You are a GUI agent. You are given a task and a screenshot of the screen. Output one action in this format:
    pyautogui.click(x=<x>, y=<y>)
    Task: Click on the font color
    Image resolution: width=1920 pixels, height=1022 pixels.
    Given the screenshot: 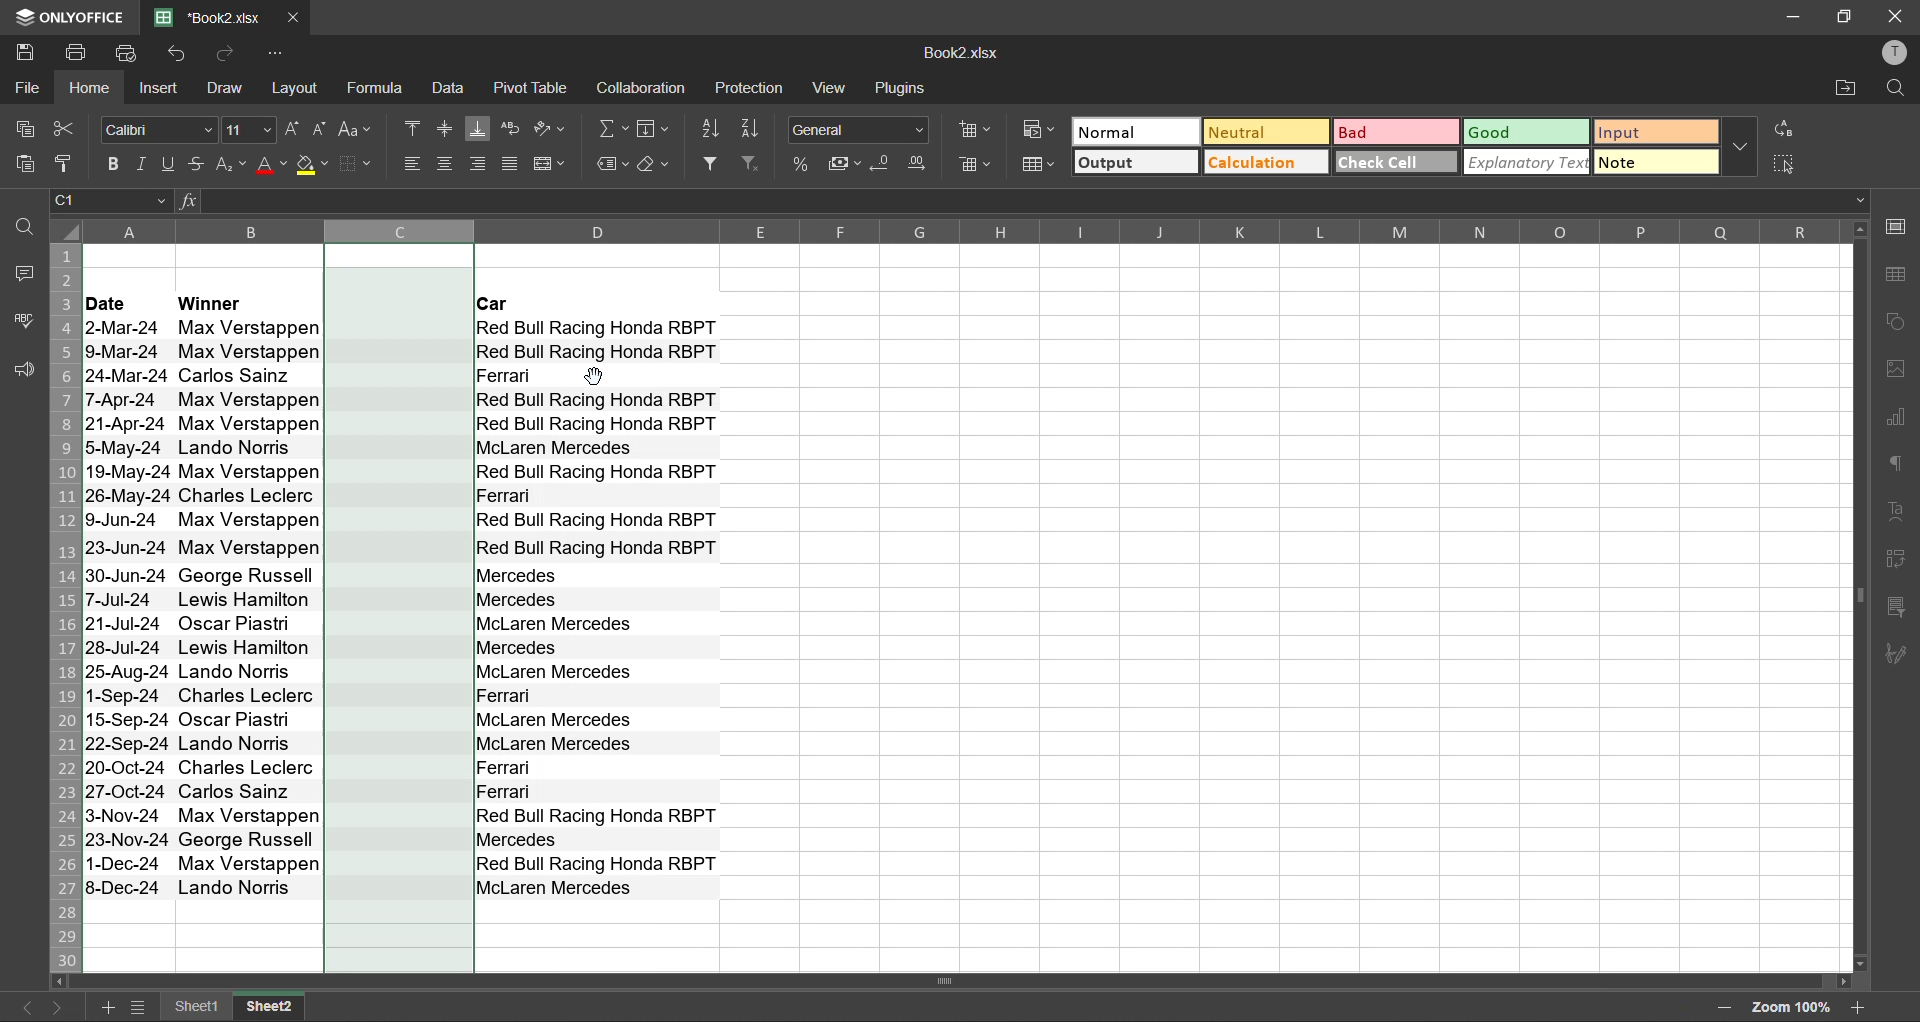 What is the action you would take?
    pyautogui.click(x=270, y=166)
    